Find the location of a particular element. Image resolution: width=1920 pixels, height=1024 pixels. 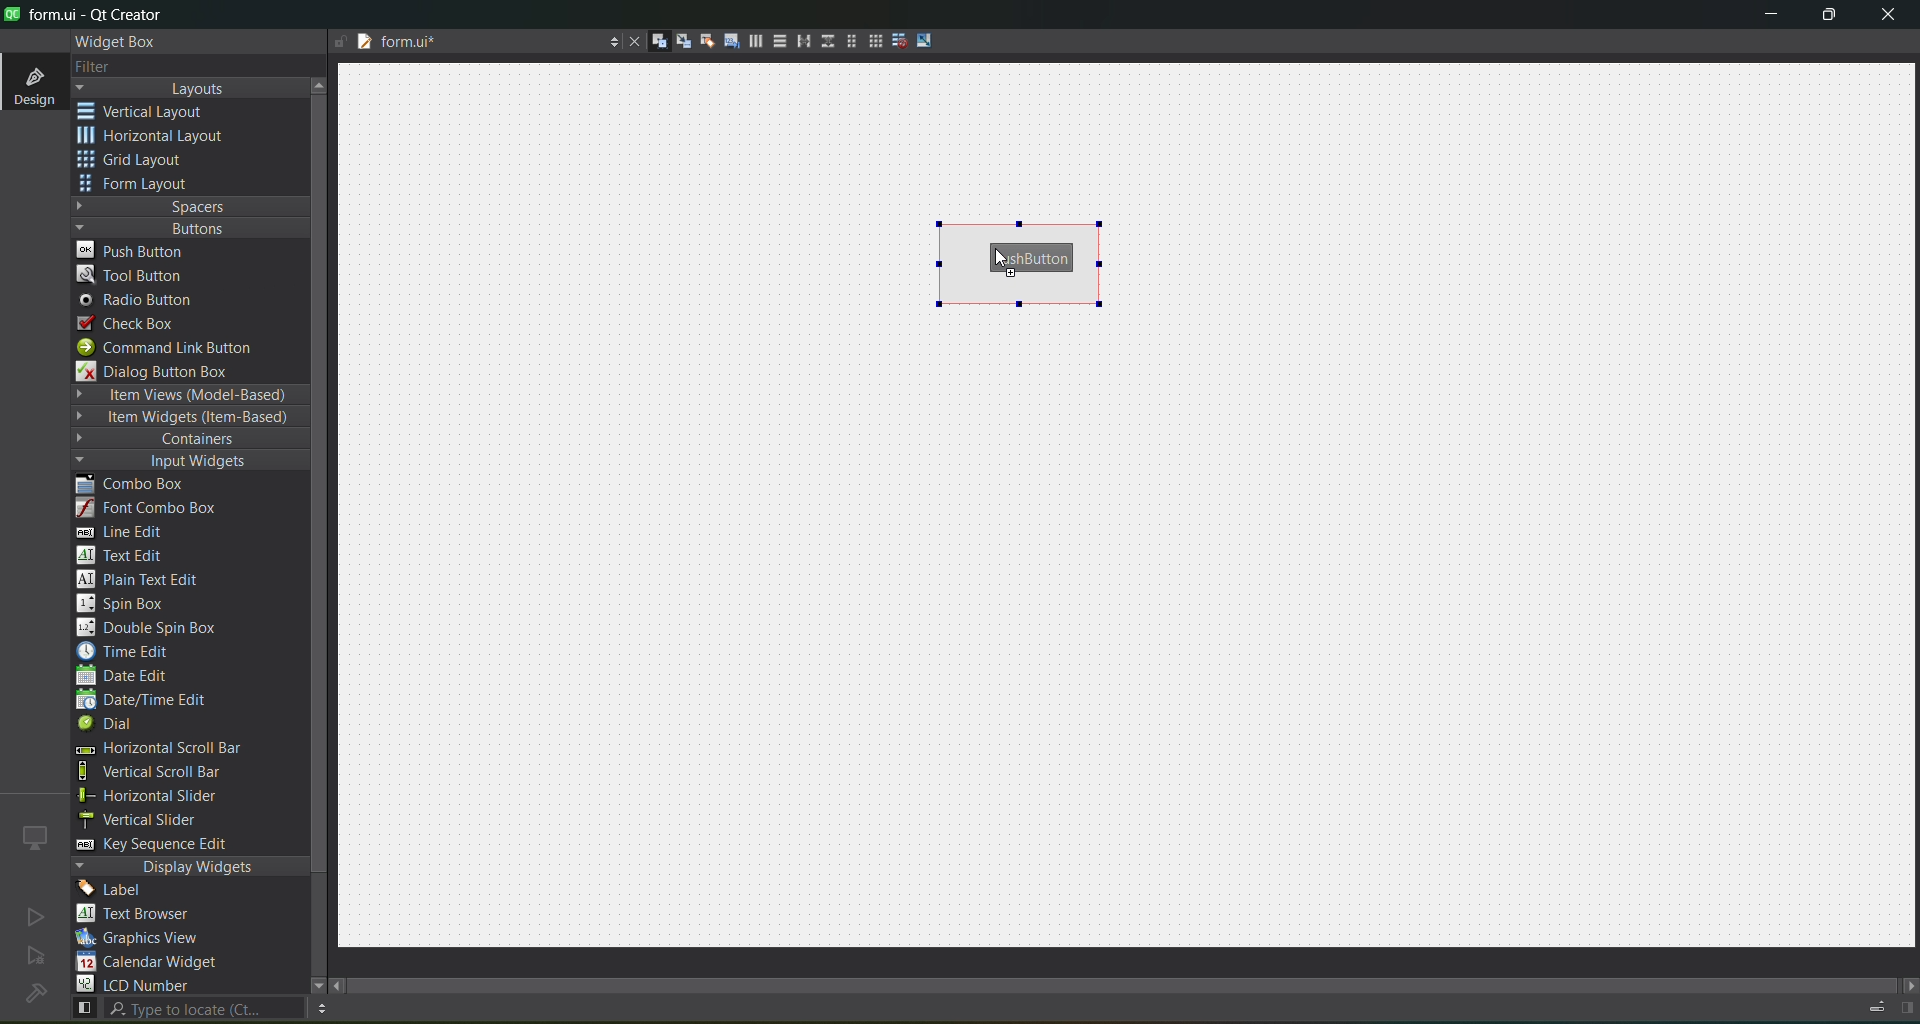

item widgets is located at coordinates (186, 418).